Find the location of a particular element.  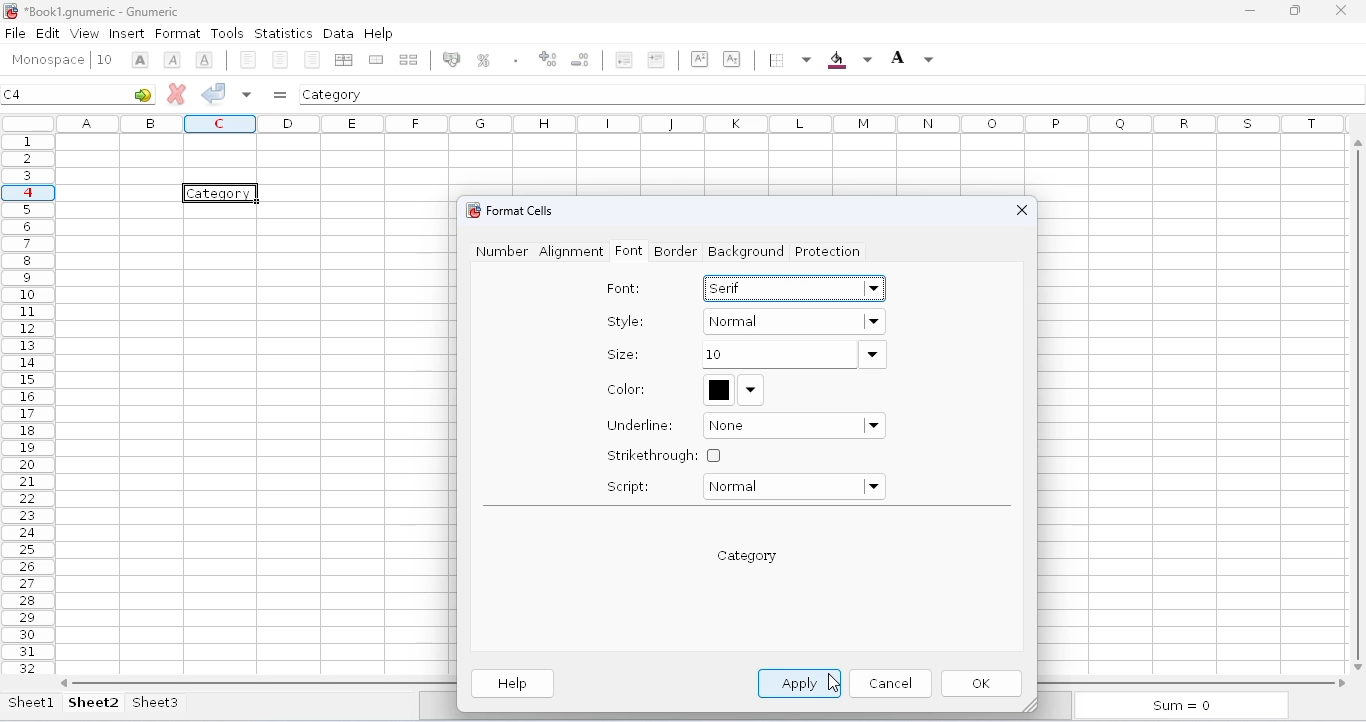

category is located at coordinates (333, 94).